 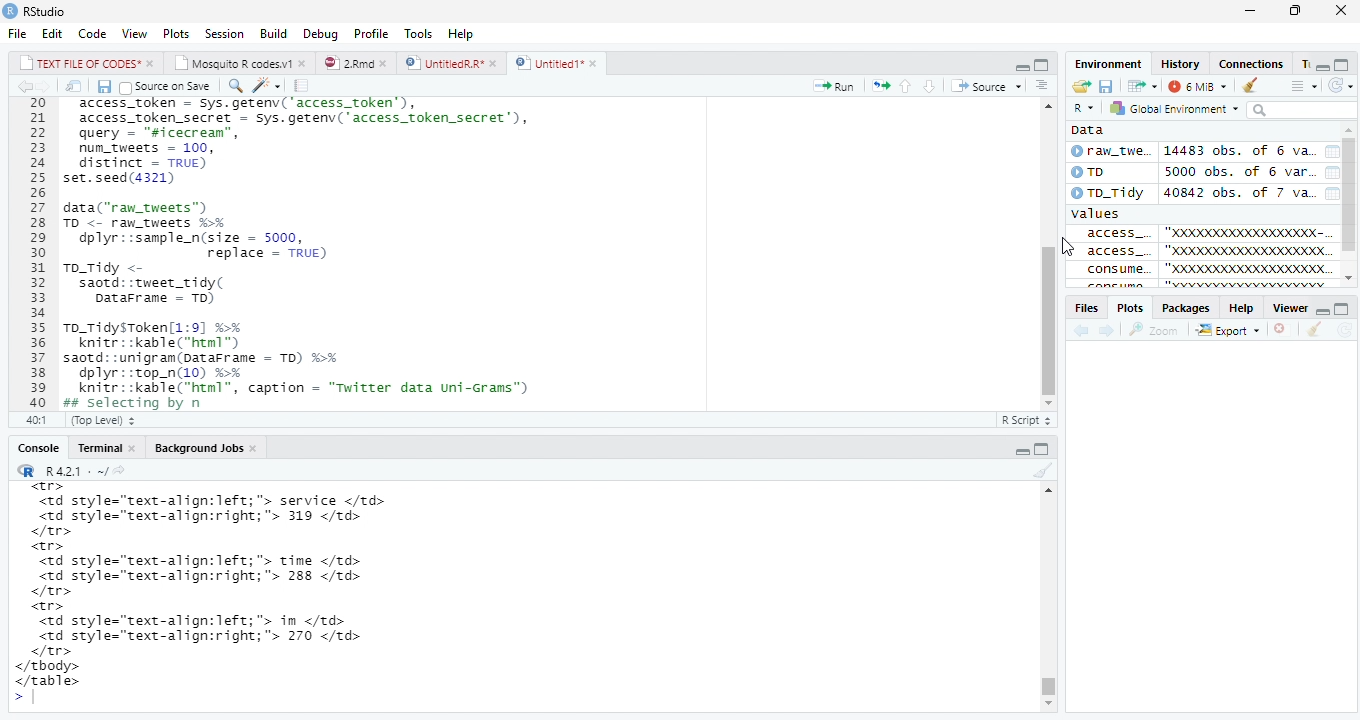 What do you see at coordinates (242, 595) in the screenshot?
I see `<tr>
<td style="text-align:left; "> service </td>
<td style="text-align:right;"> 319 </td>
</tr>
<tr>
<td style="text-align:left; "> time </td>
<td style="text-align:right;"> 288 </td>
</tr>
<tr>
<td style="text-align:left; "> in </td>
<td style="text-align:right;"> 270 </td>
</tr>

</tbody>

</table>

>` at bounding box center [242, 595].